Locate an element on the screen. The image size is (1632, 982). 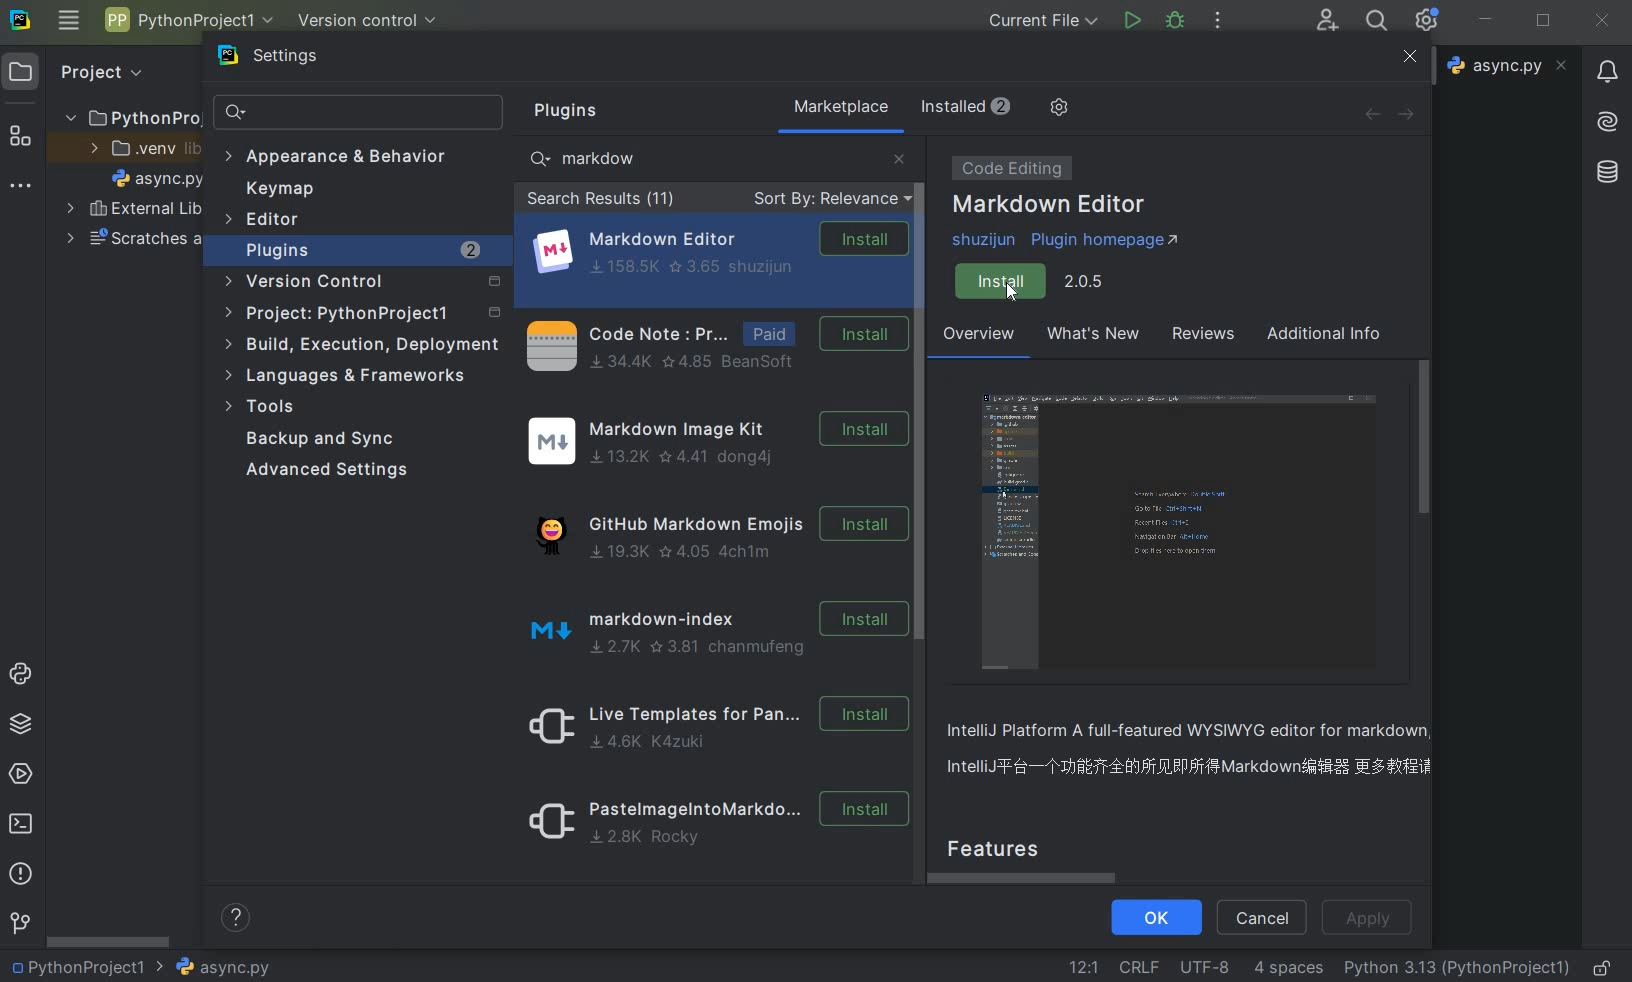
code editing is located at coordinates (1008, 168).